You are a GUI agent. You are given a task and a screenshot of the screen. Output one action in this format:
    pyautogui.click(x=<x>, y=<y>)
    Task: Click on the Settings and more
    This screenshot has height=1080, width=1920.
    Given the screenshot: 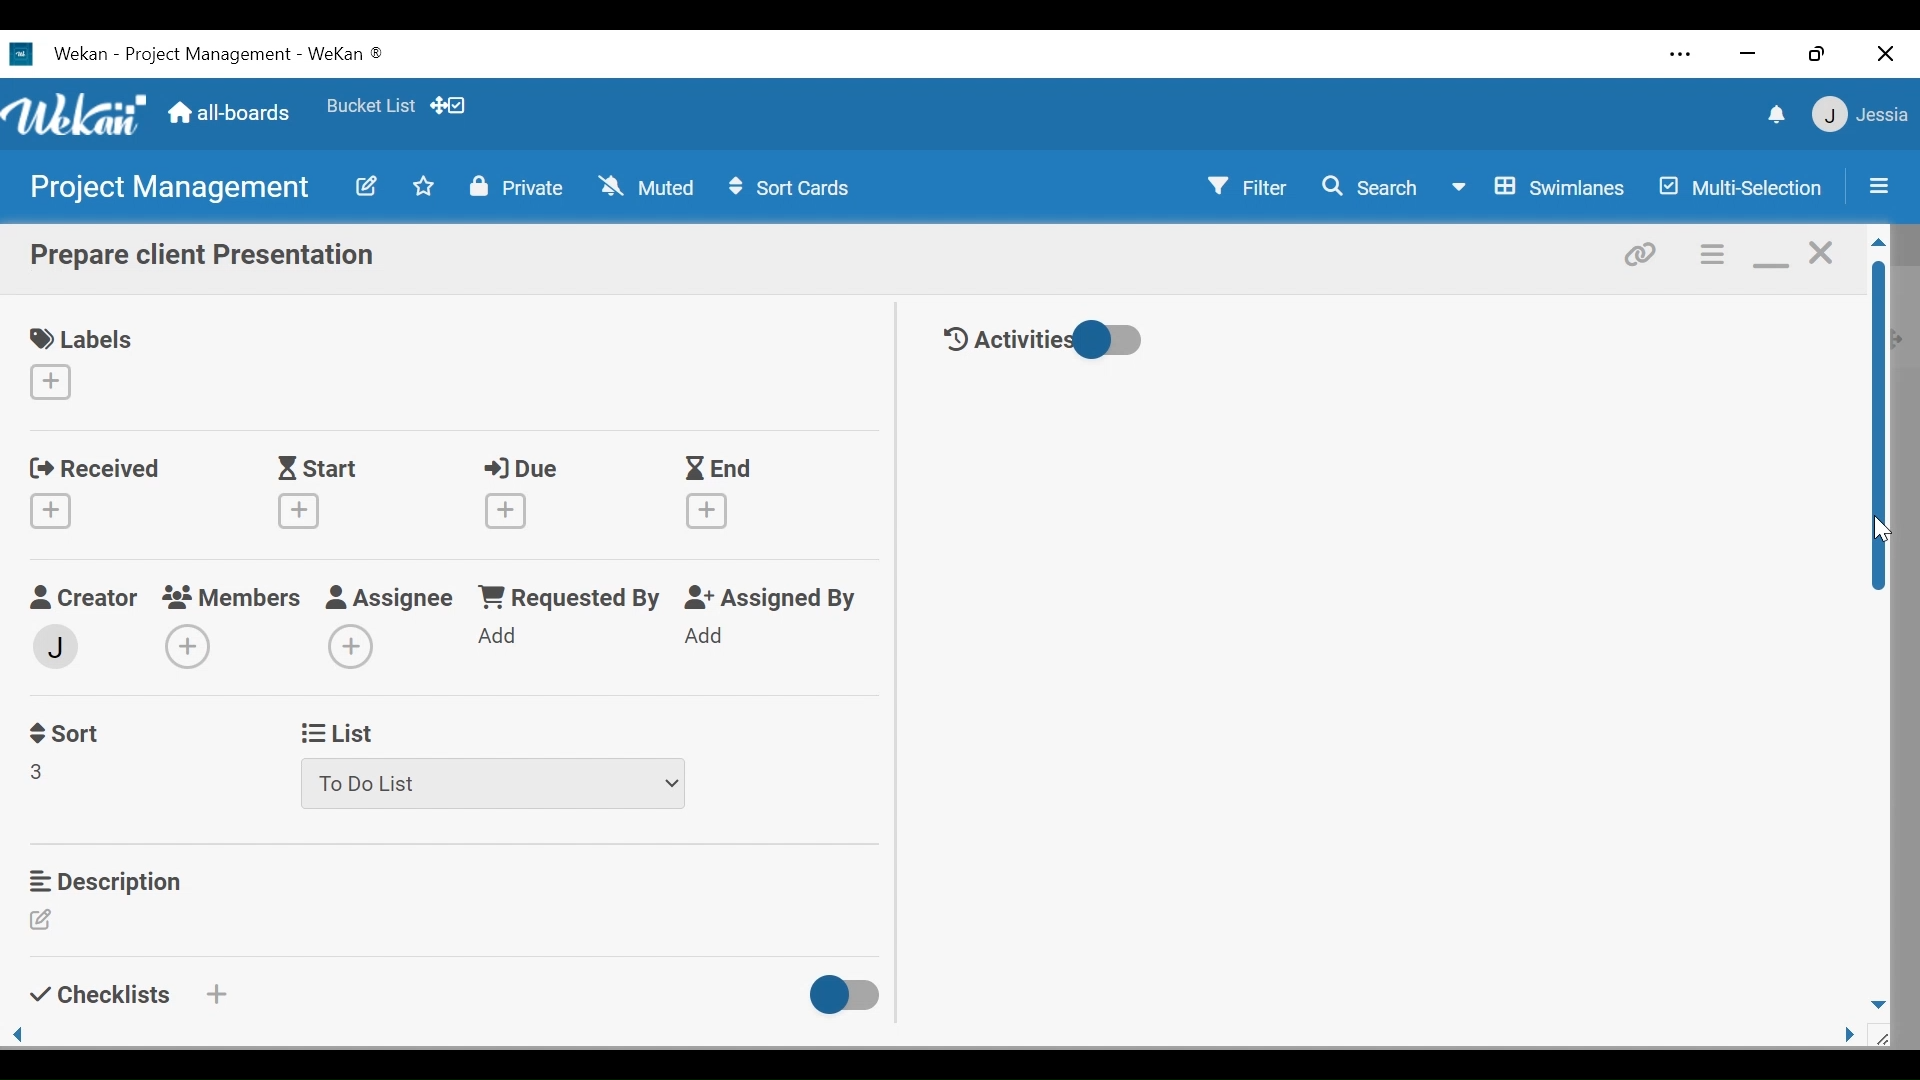 What is the action you would take?
    pyautogui.click(x=1682, y=54)
    